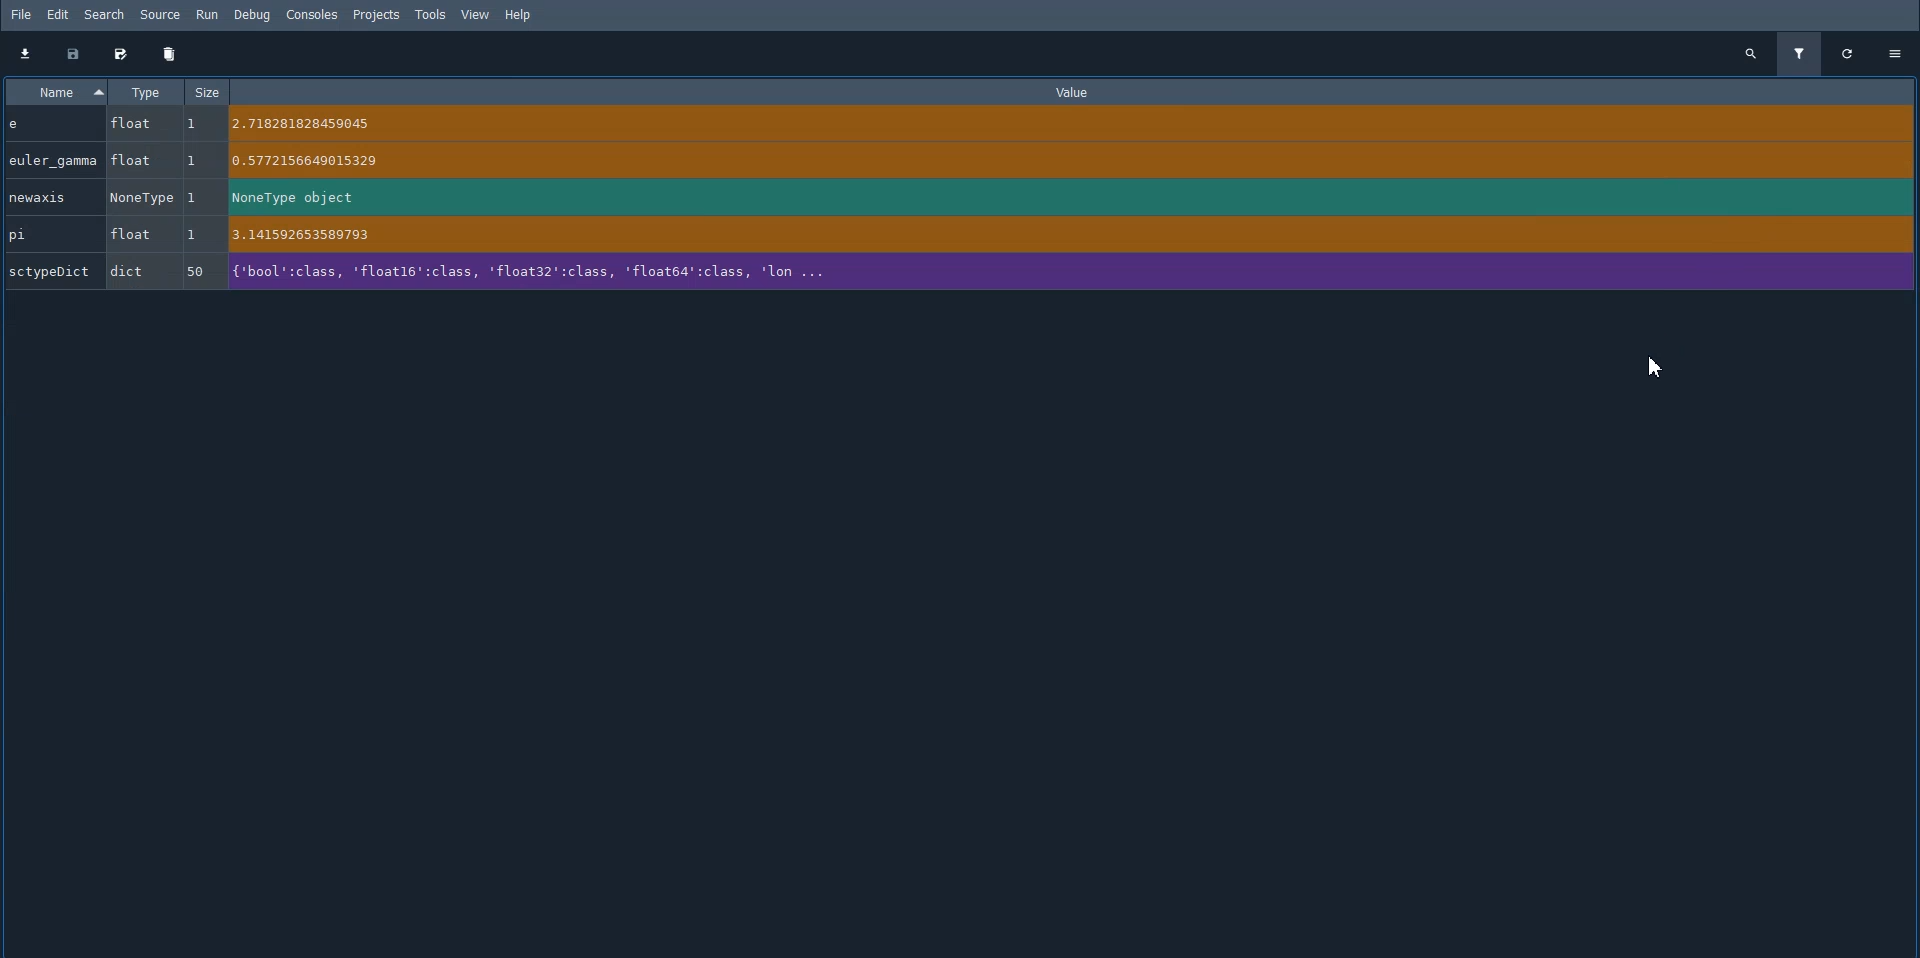 The image size is (1920, 958). Describe the element at coordinates (430, 14) in the screenshot. I see `Tools` at that location.